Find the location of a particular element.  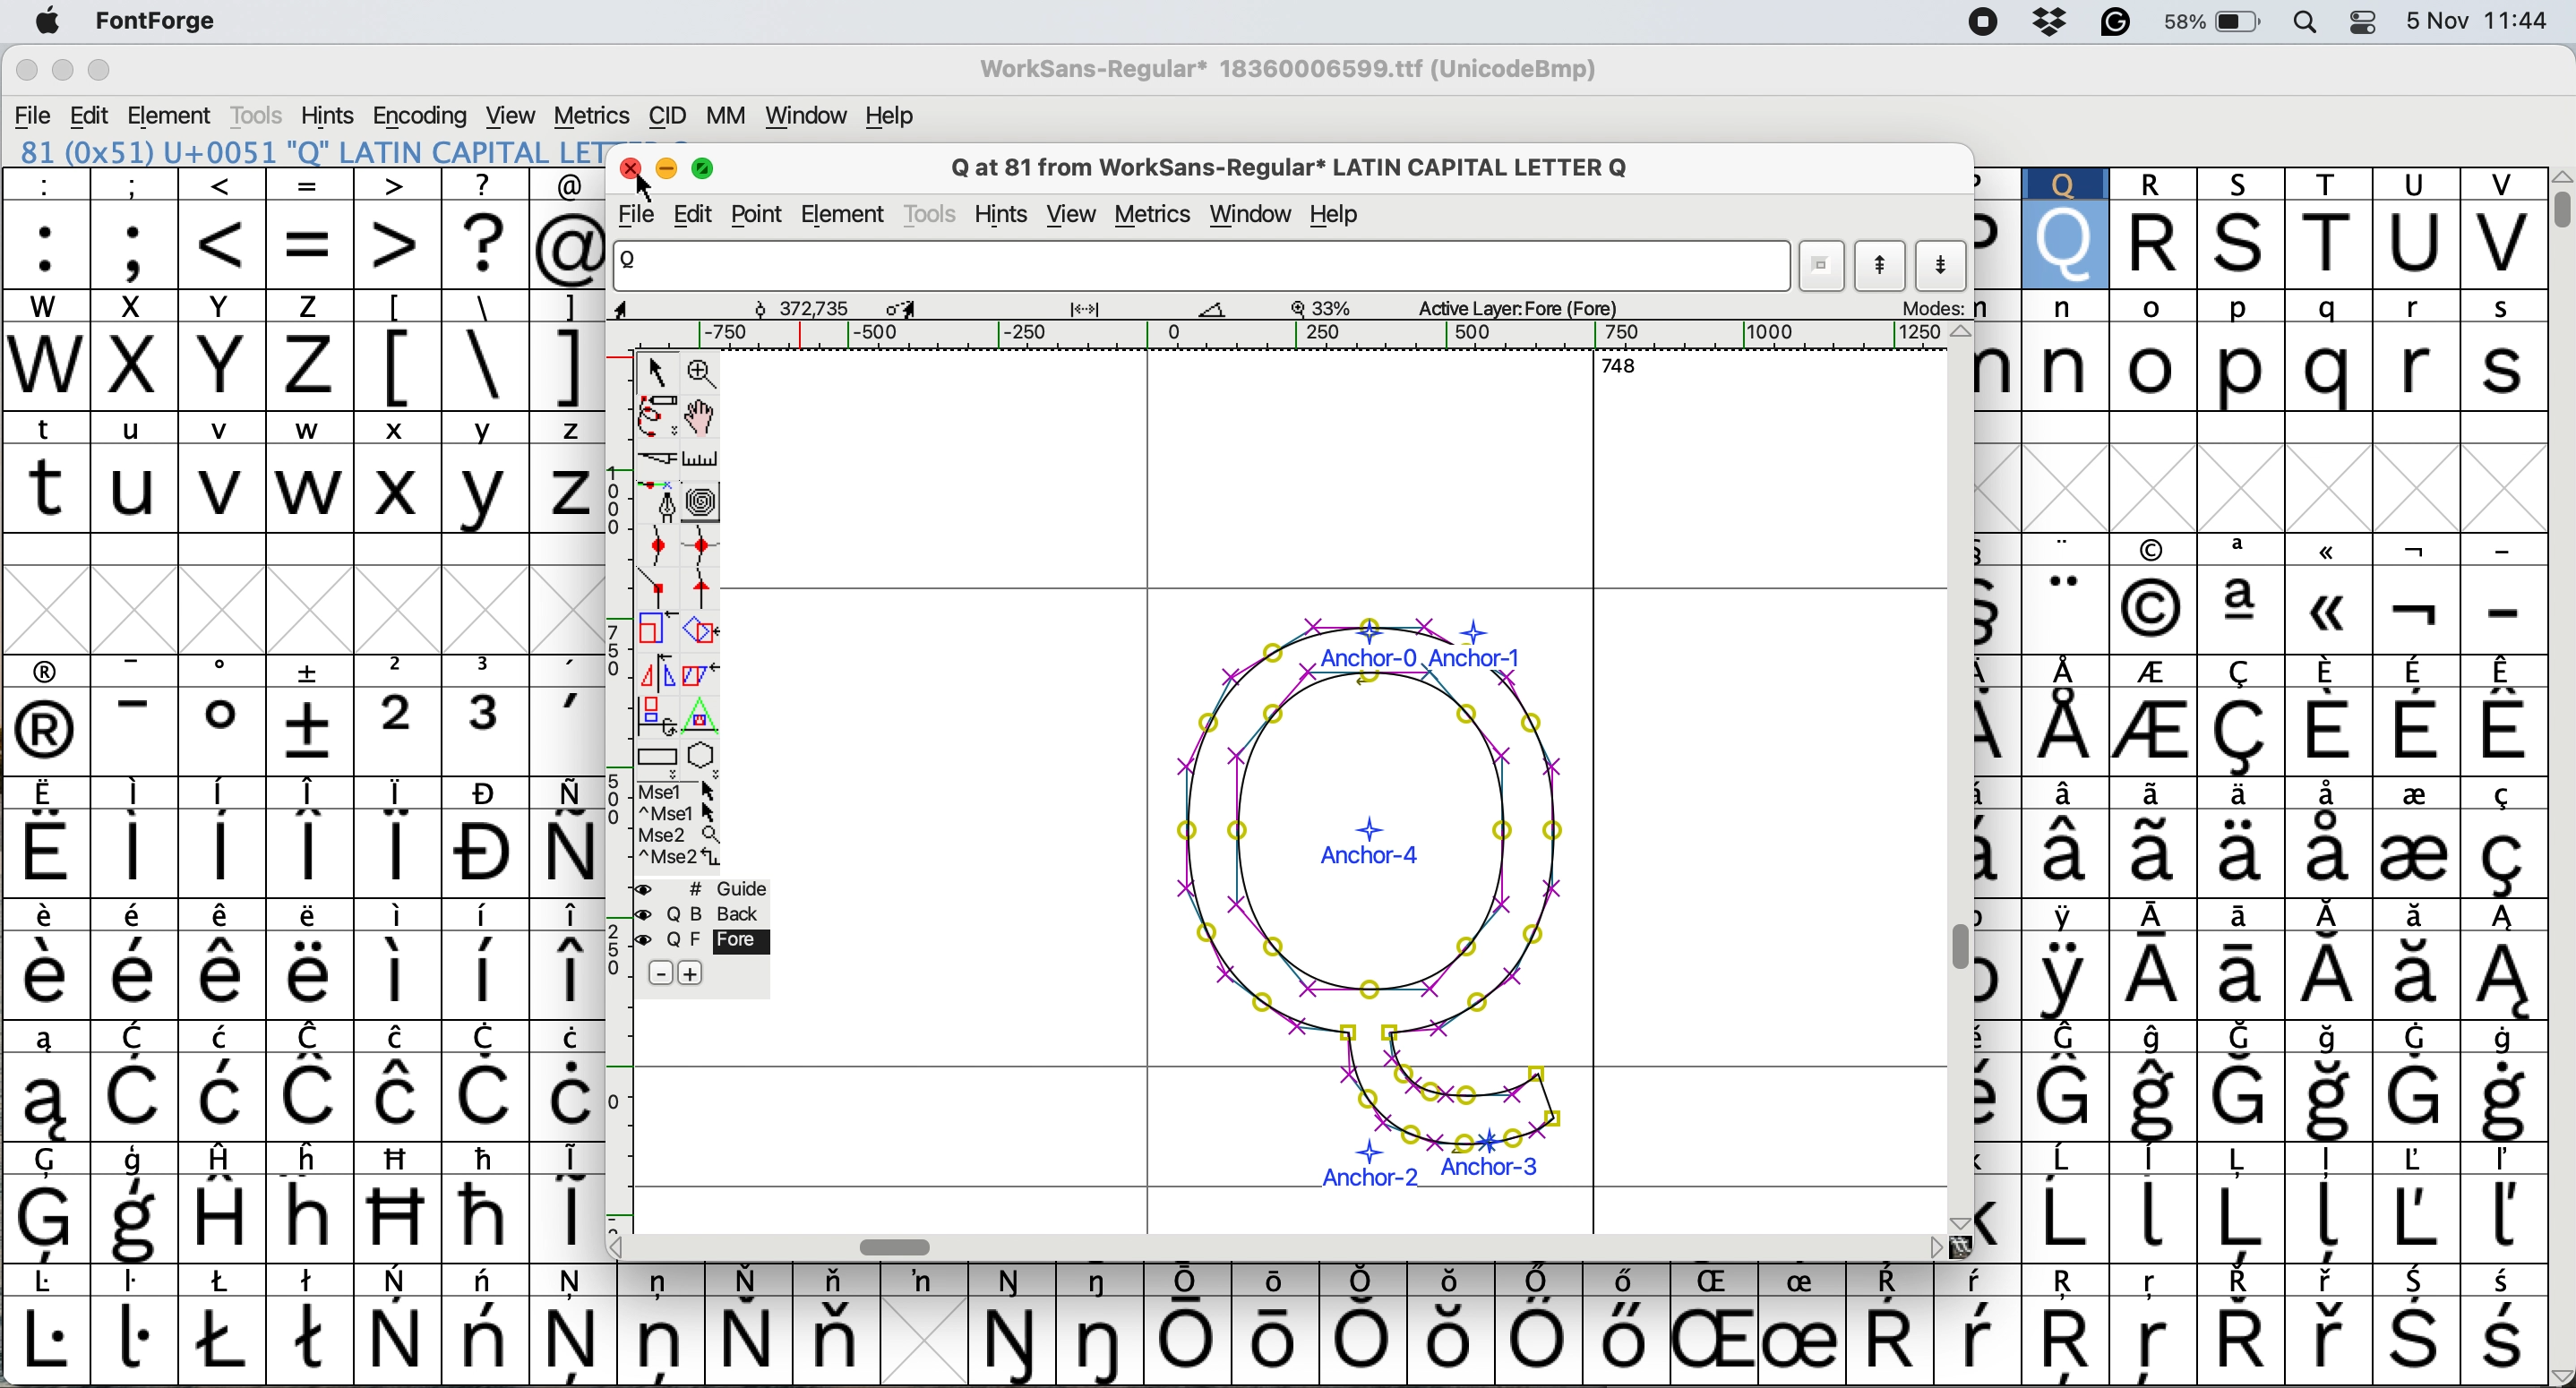

show previous letter is located at coordinates (1886, 270).